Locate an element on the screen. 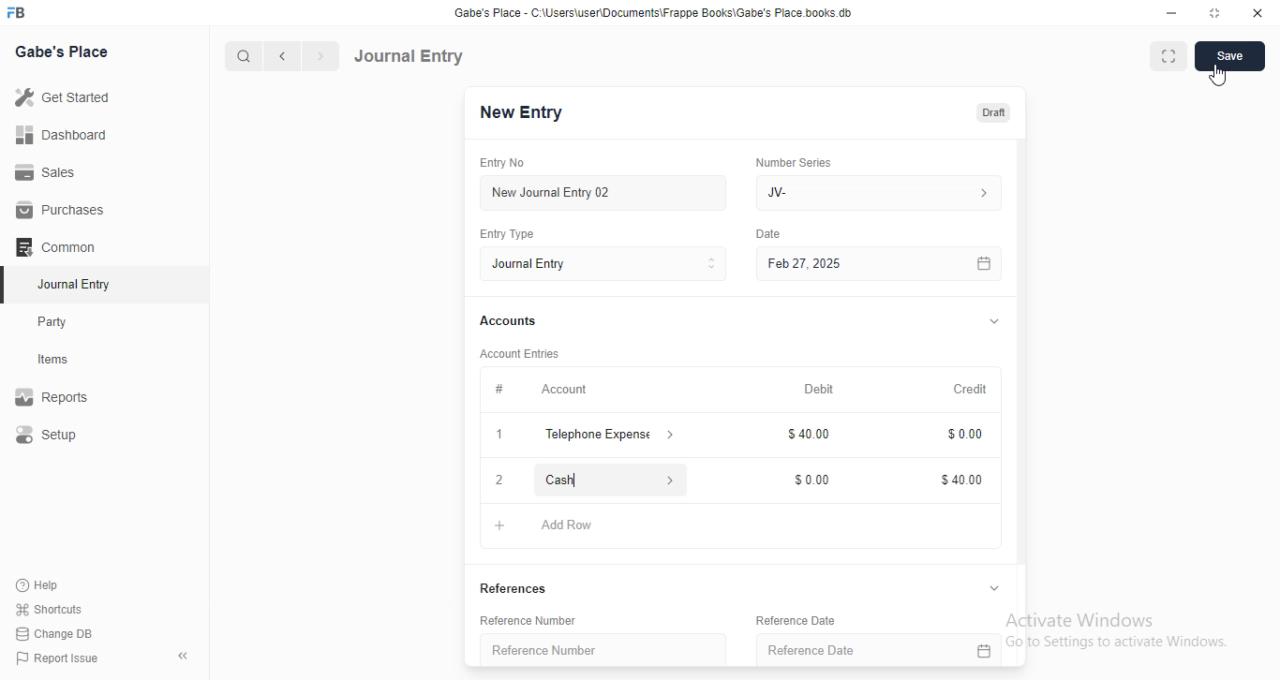  ‘Reference Date is located at coordinates (792, 620).